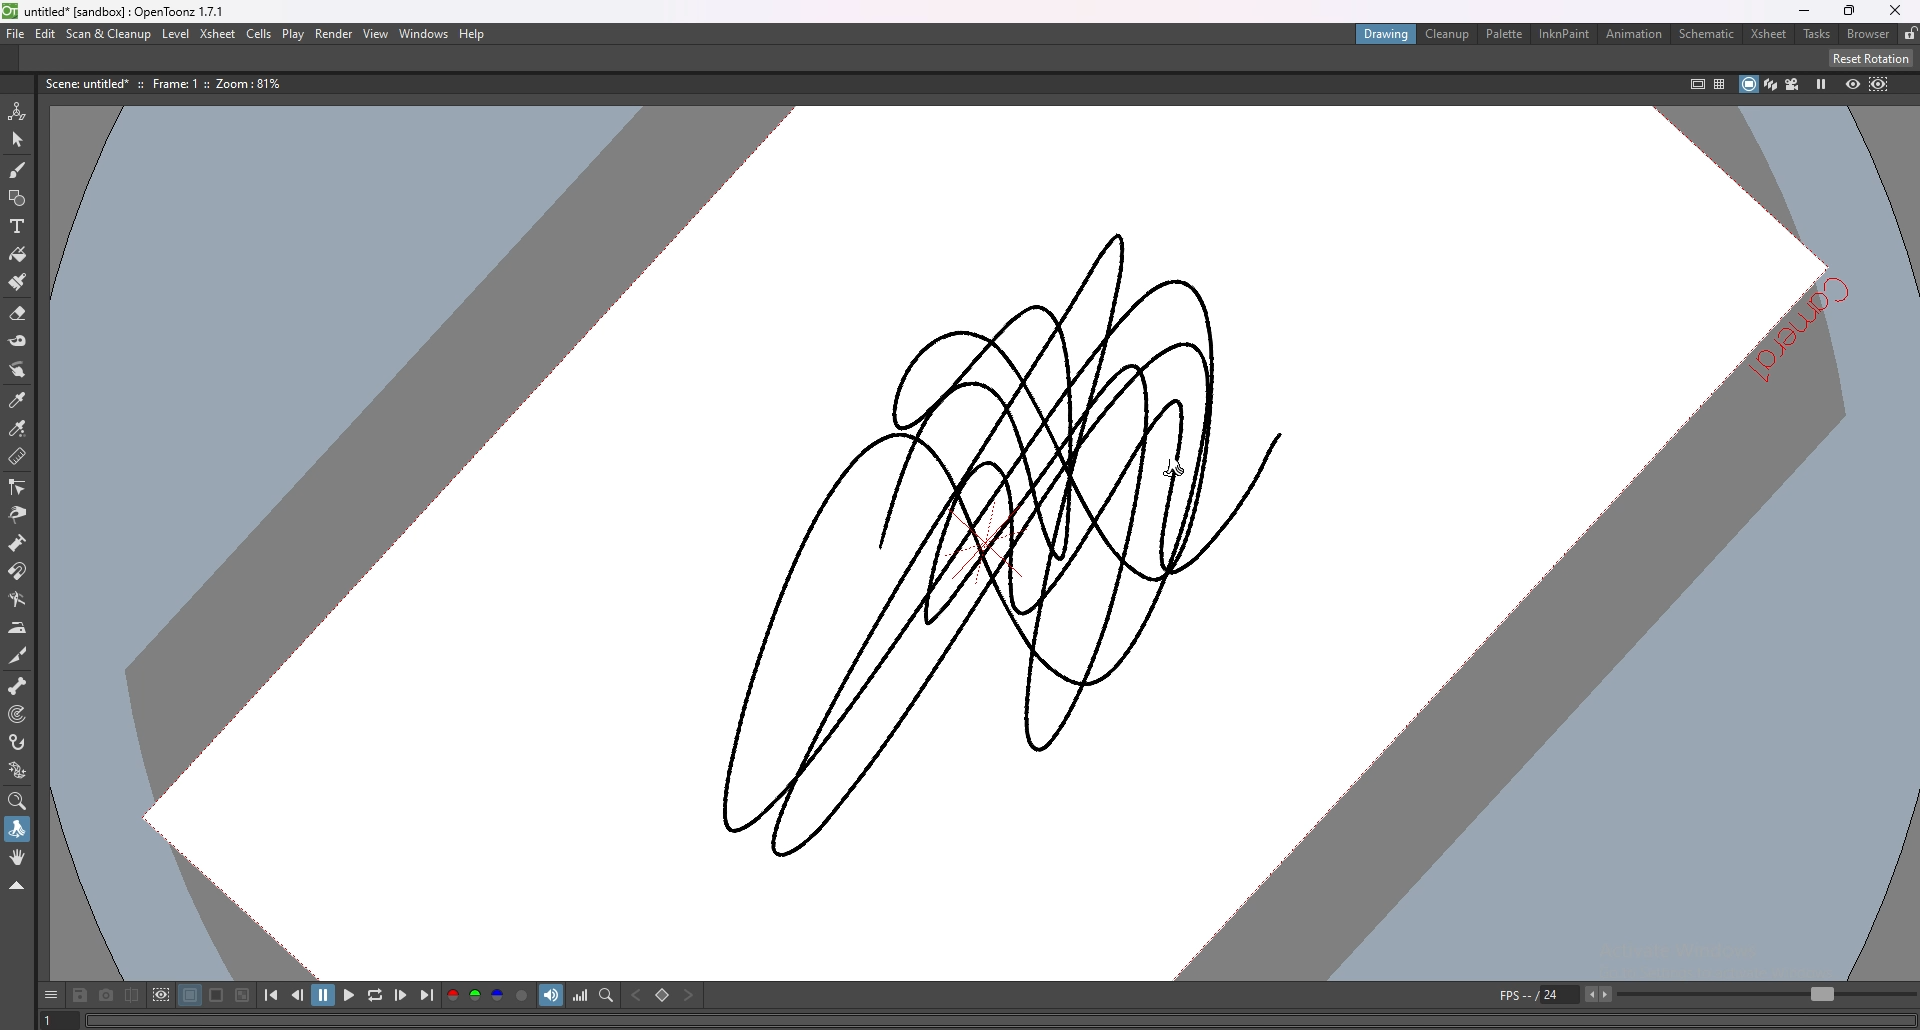  I want to click on player, so click(994, 1020).